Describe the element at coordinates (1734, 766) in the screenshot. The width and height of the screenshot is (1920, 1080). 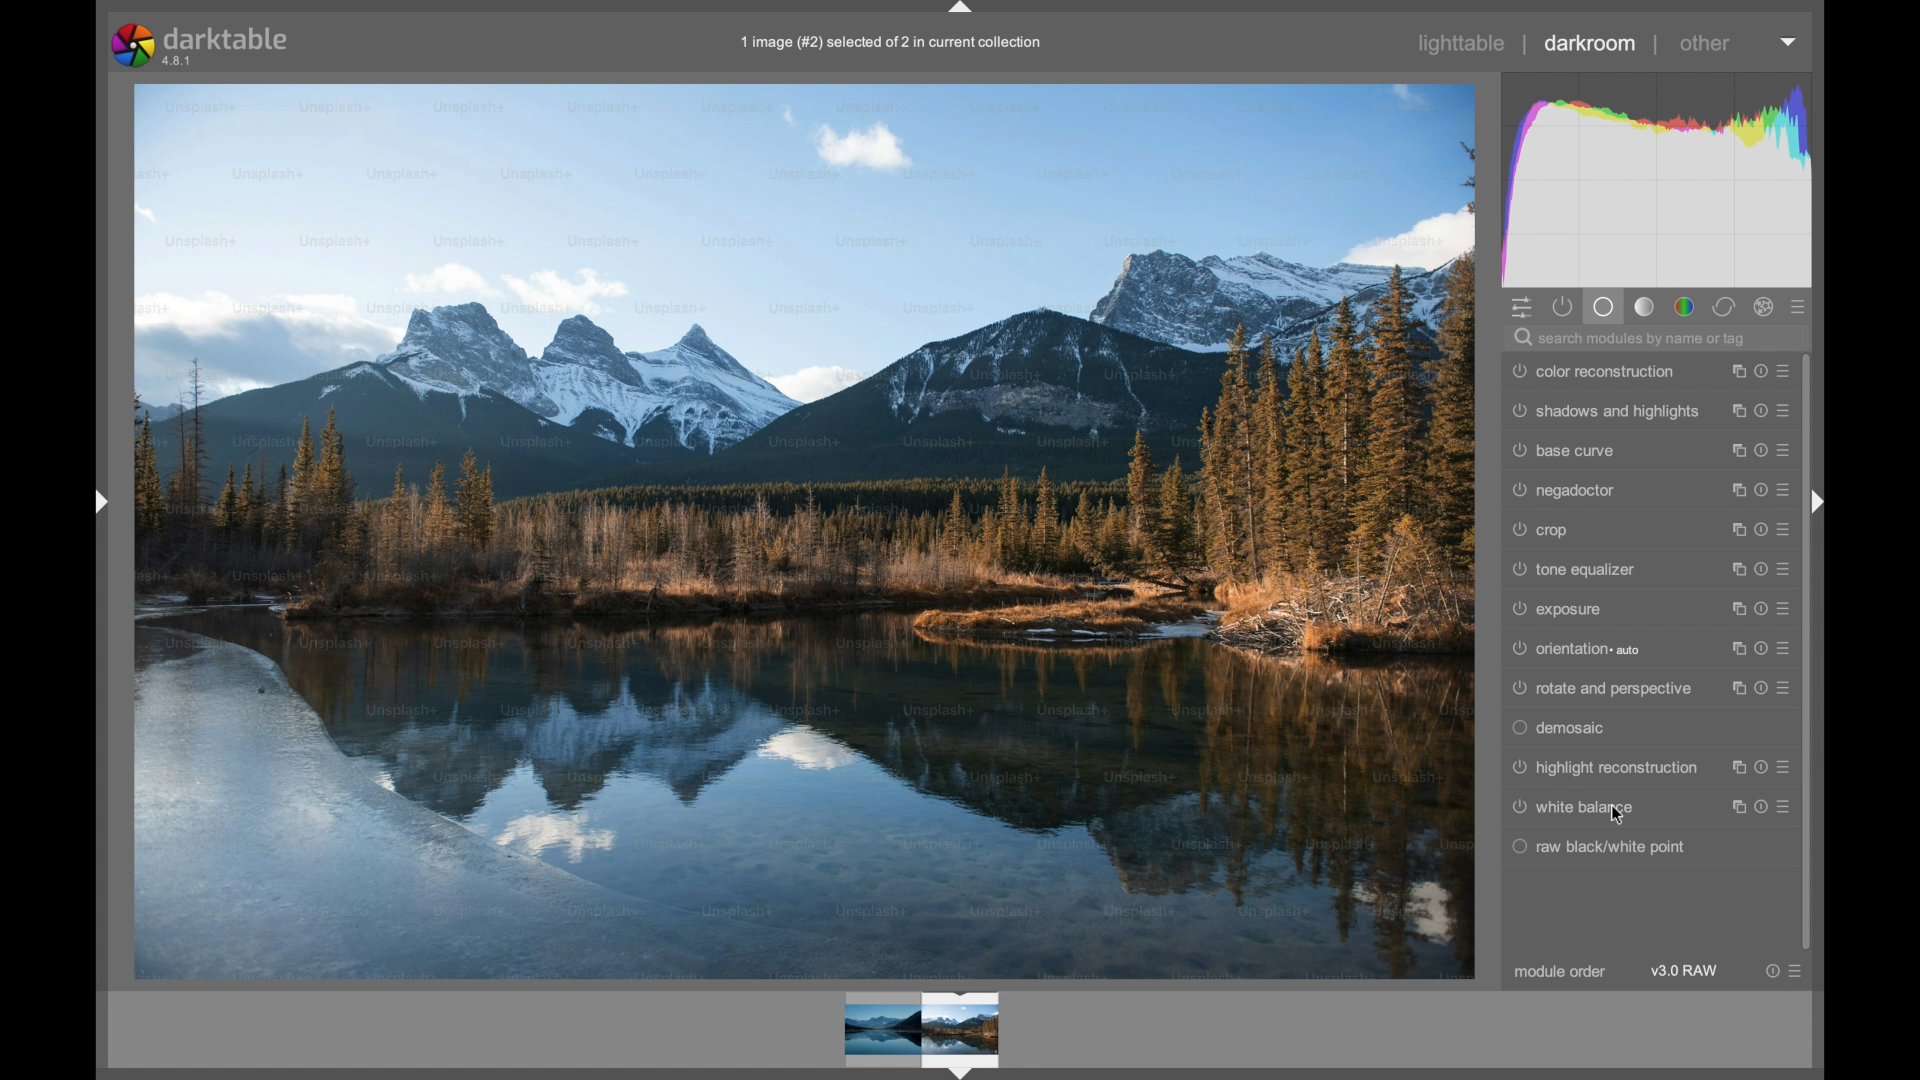
I see `instance` at that location.